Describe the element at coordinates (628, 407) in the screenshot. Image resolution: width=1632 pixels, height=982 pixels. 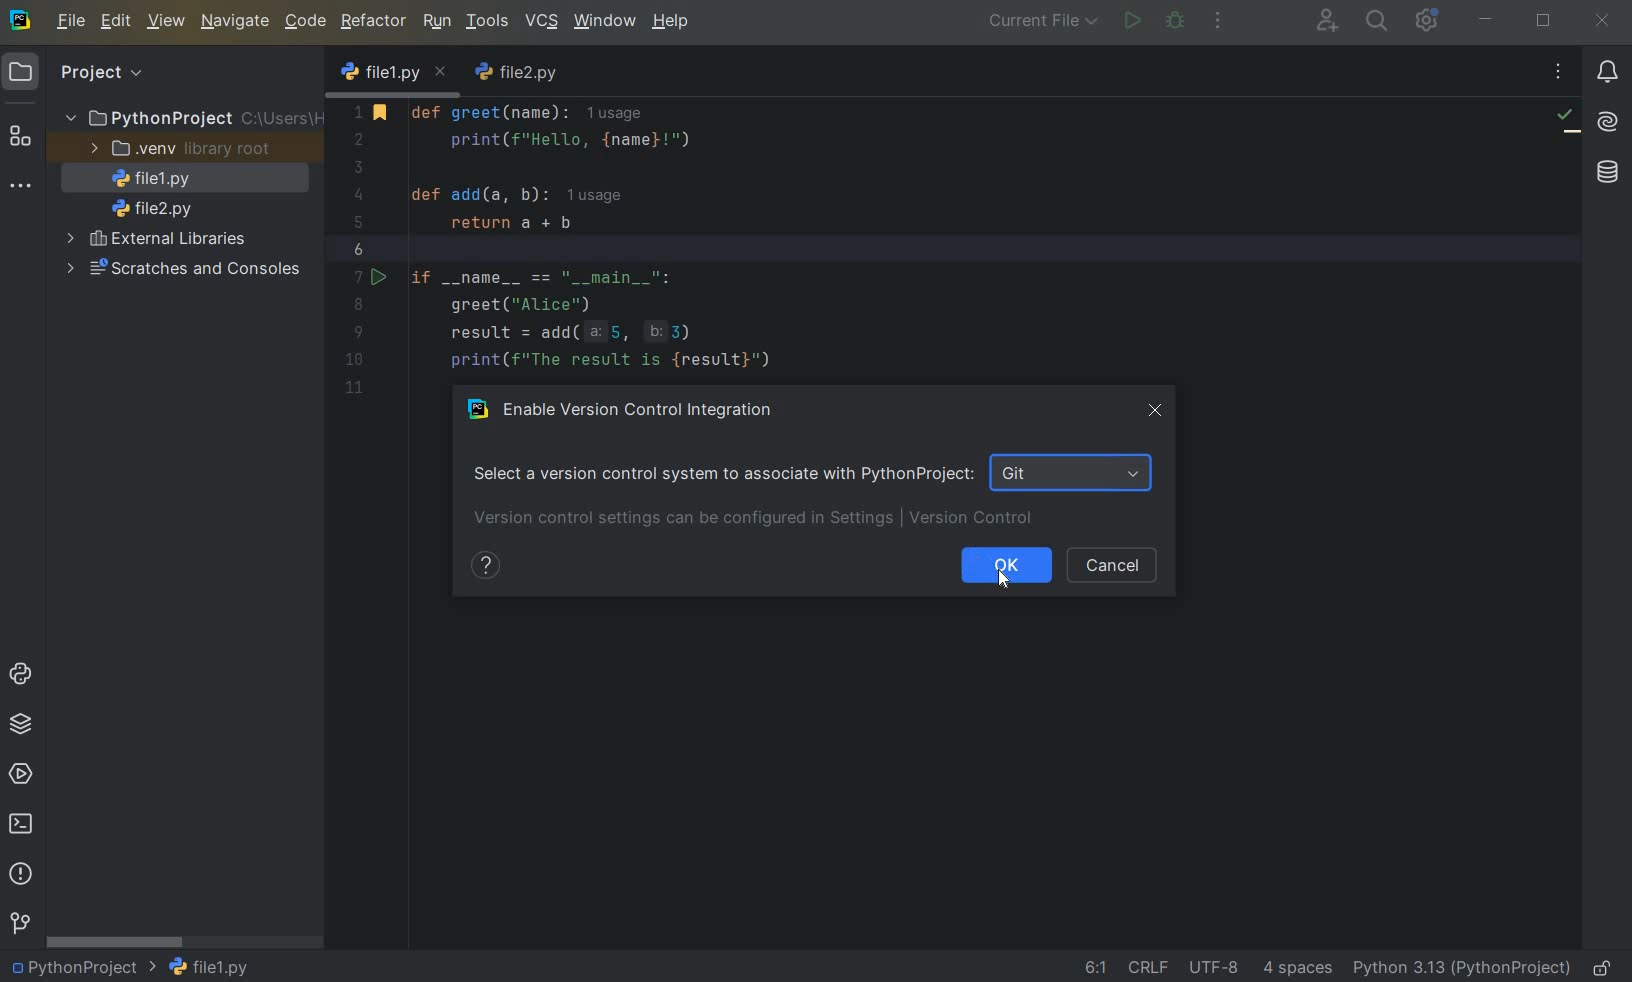
I see `enable version control integration` at that location.